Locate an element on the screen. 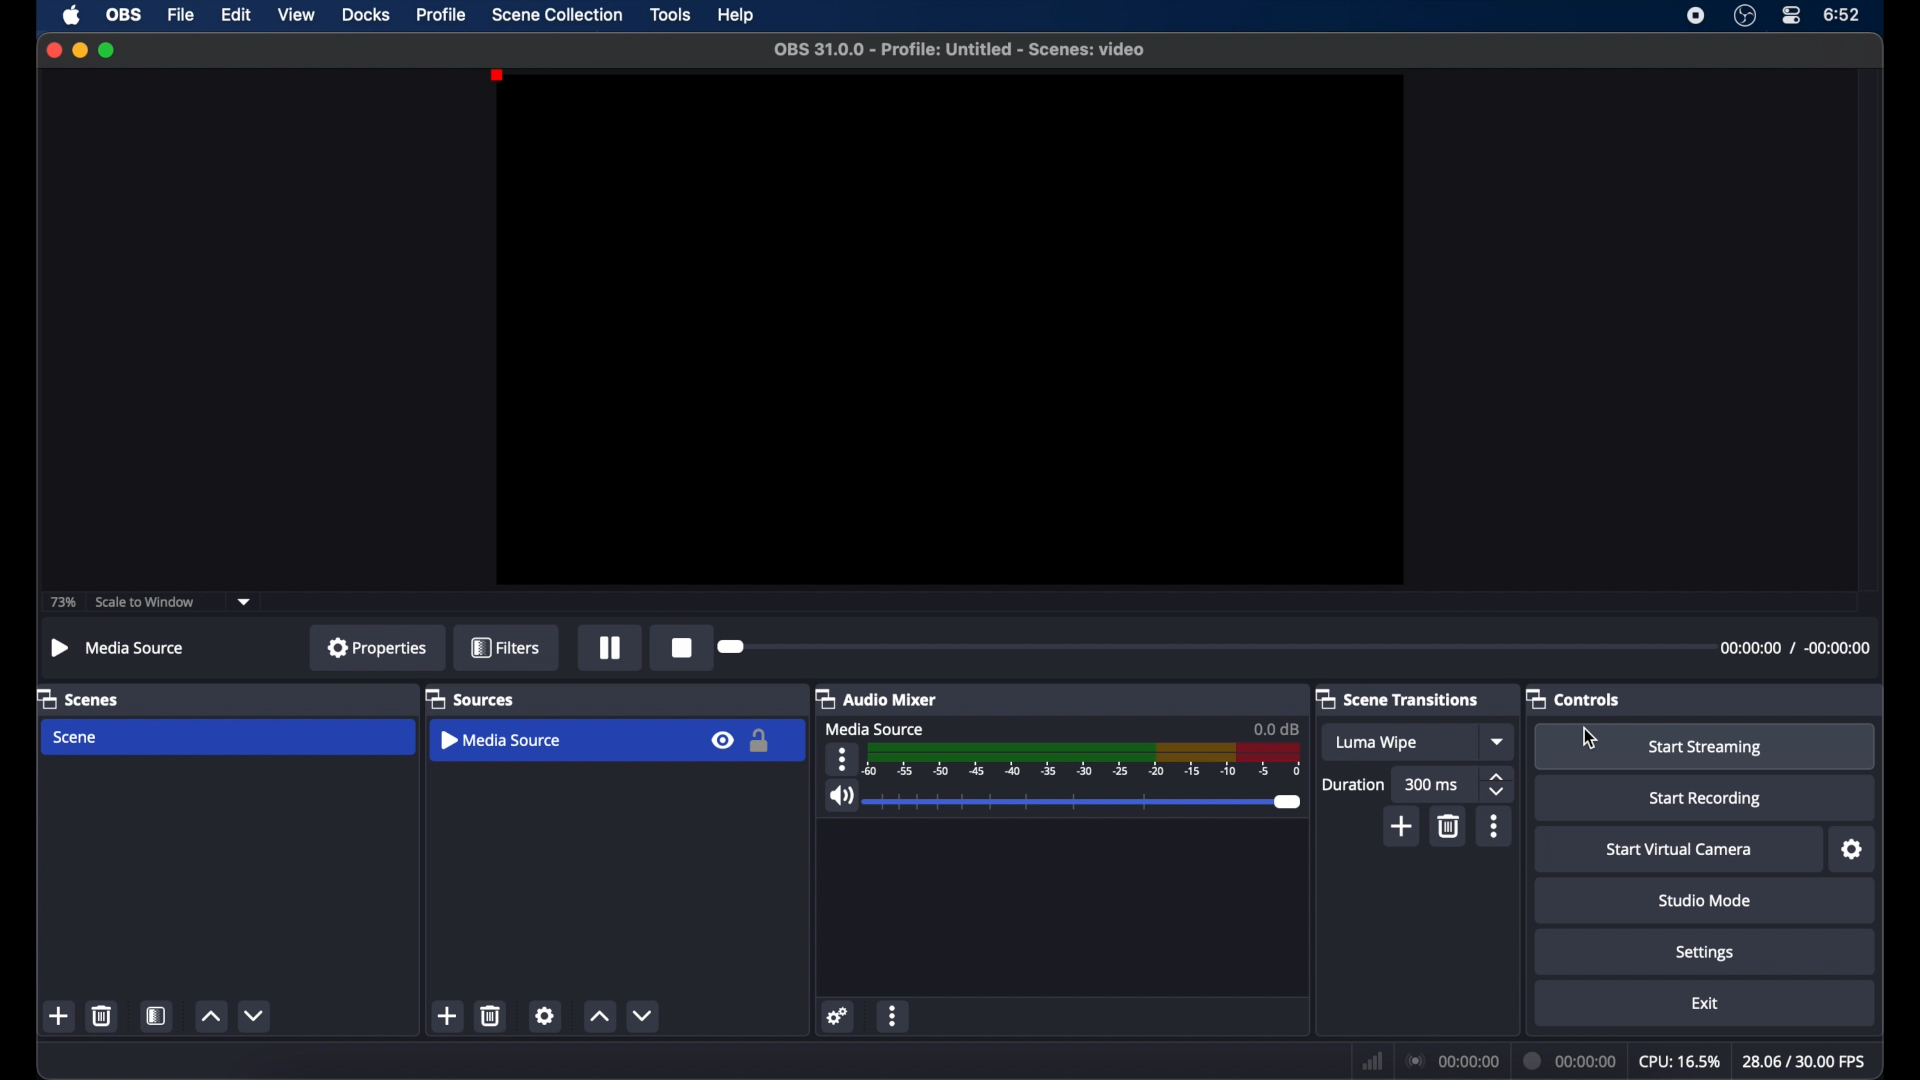  fps is located at coordinates (1804, 1062).